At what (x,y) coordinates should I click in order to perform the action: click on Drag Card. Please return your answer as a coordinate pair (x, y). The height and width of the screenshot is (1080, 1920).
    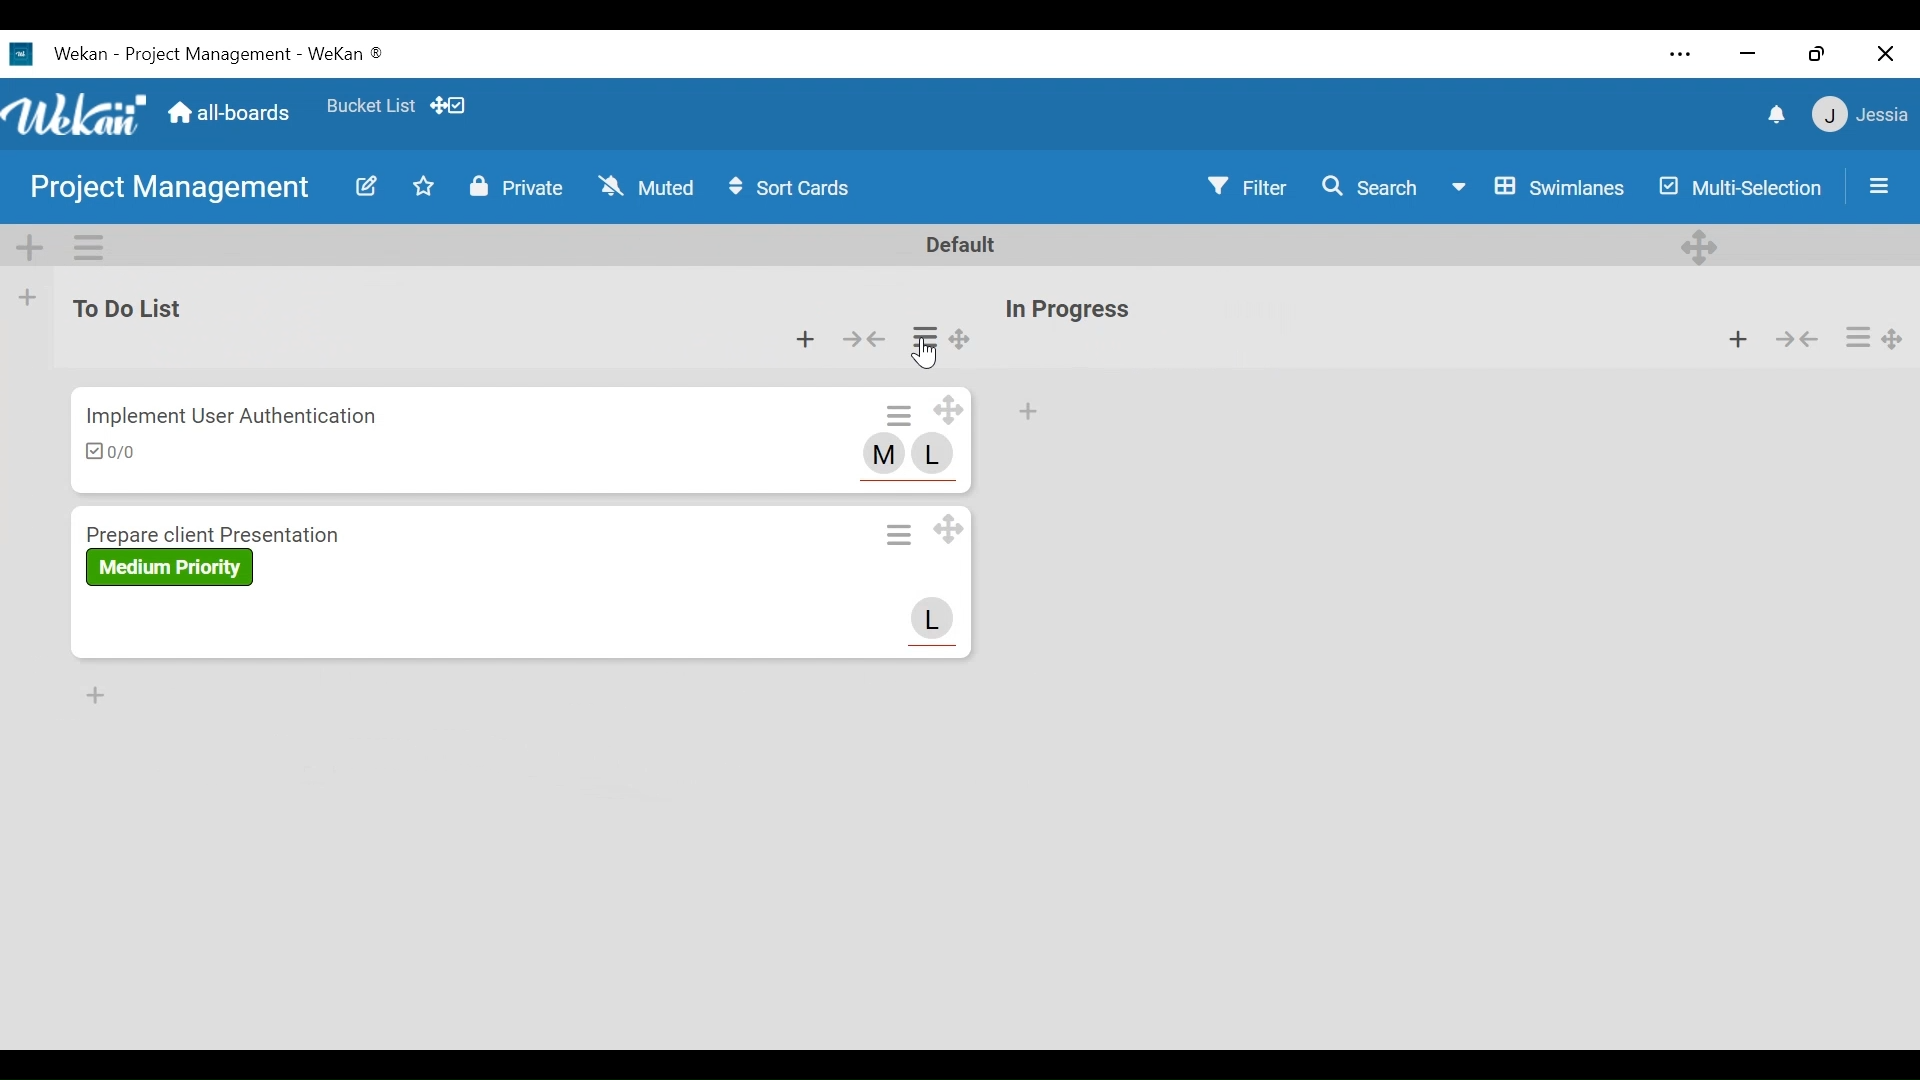
    Looking at the image, I should click on (948, 409).